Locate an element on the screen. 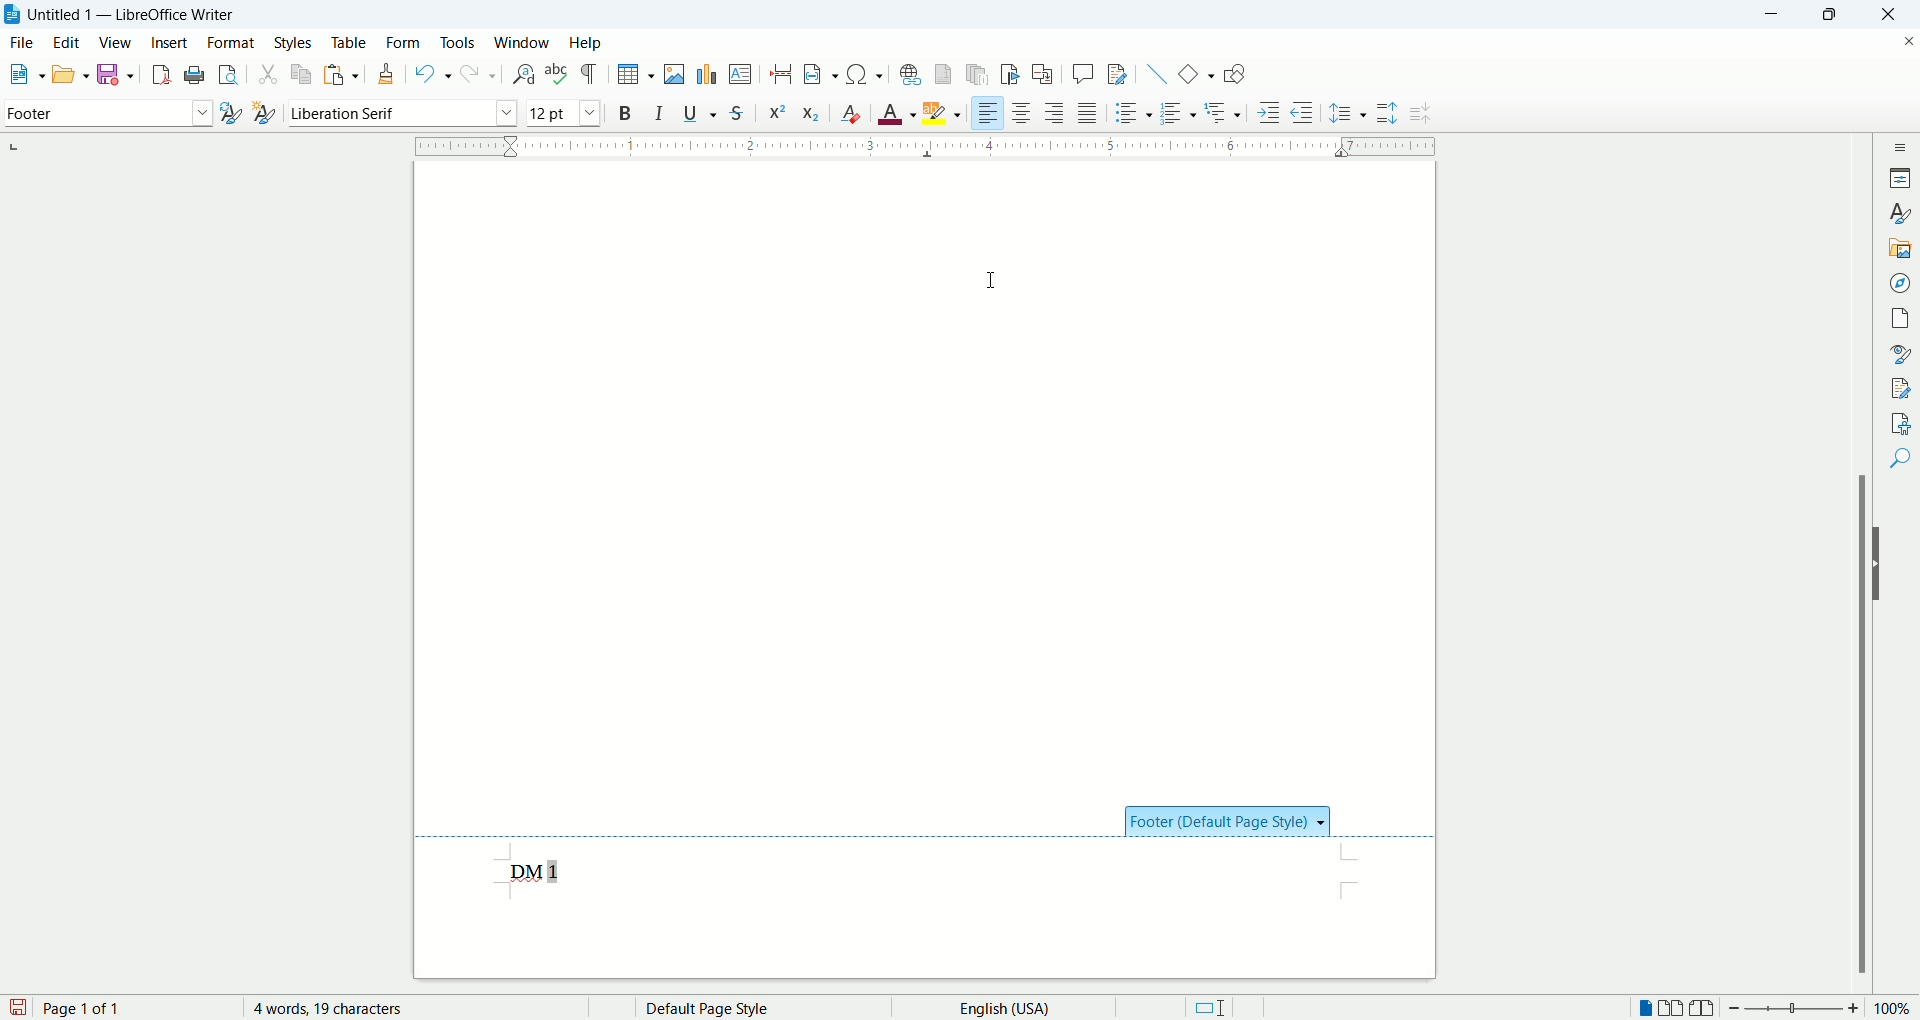 This screenshot has width=1920, height=1020. book view is located at coordinates (1703, 1009).